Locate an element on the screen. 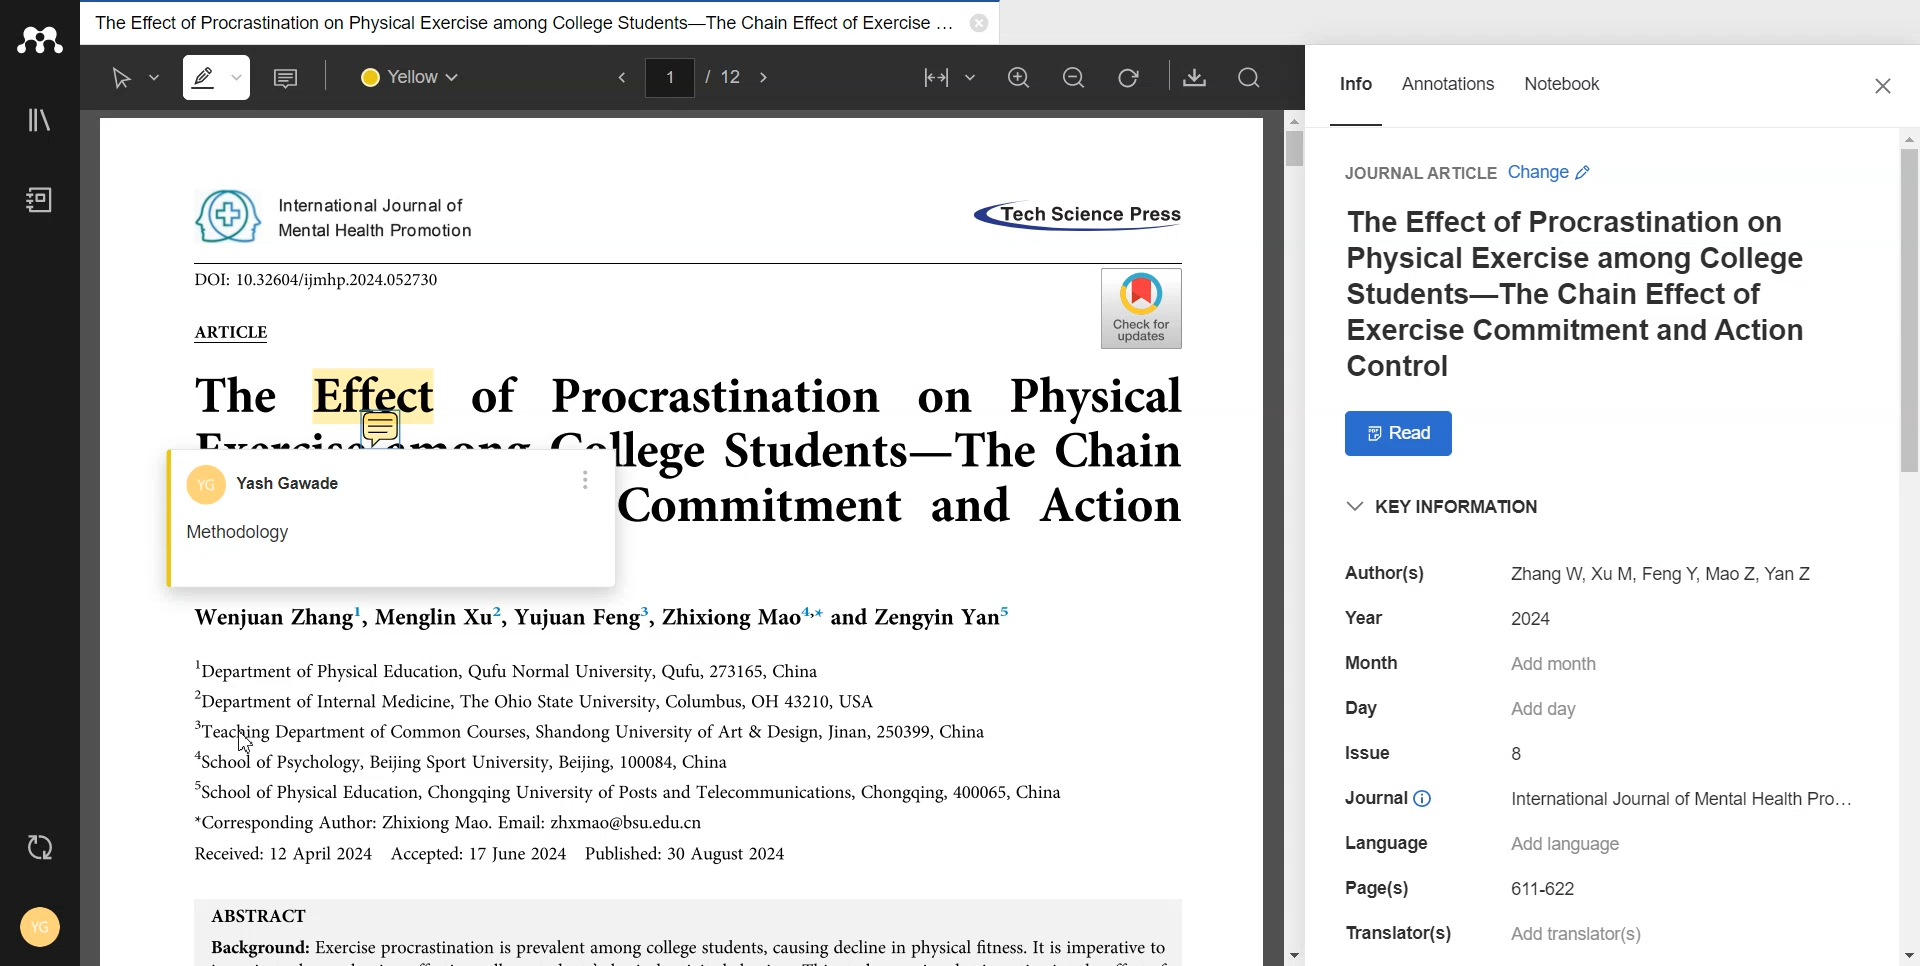  «Tech Science Press is located at coordinates (1075, 217).